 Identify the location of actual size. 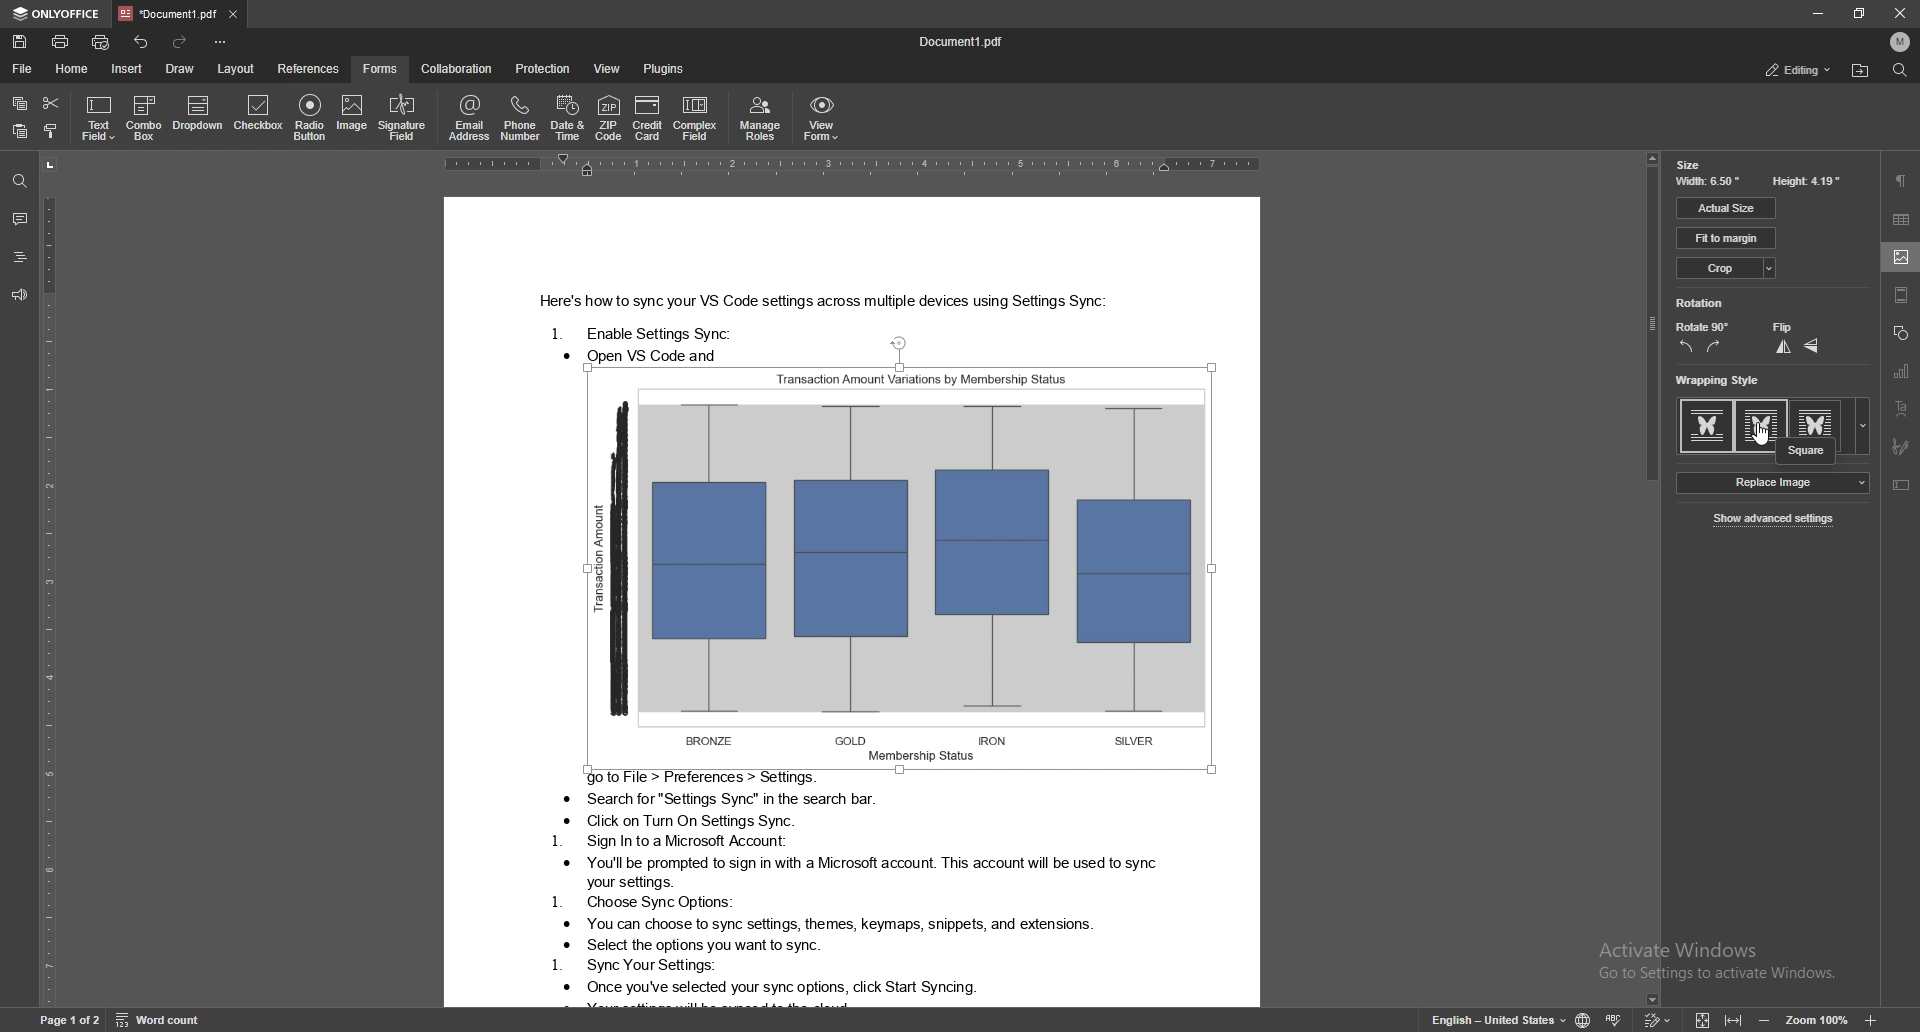
(1726, 208).